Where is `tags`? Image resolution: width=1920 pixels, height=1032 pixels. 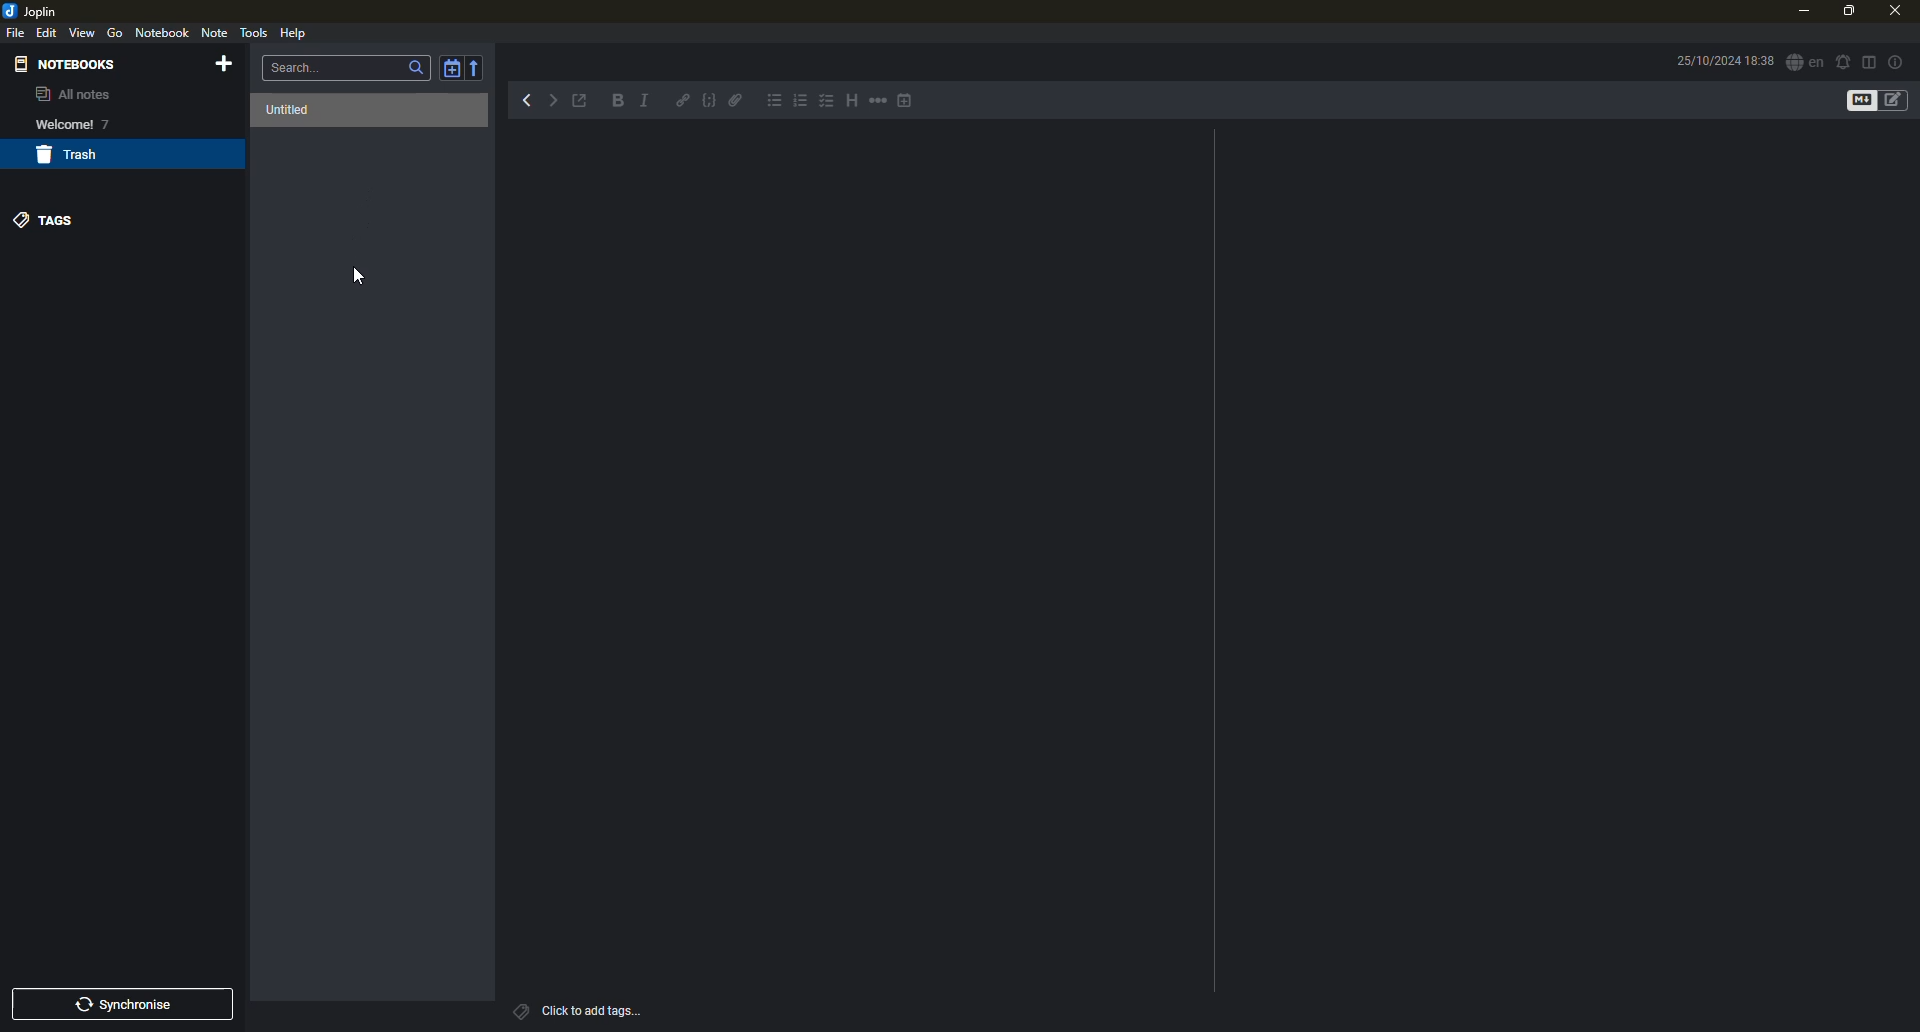 tags is located at coordinates (519, 1010).